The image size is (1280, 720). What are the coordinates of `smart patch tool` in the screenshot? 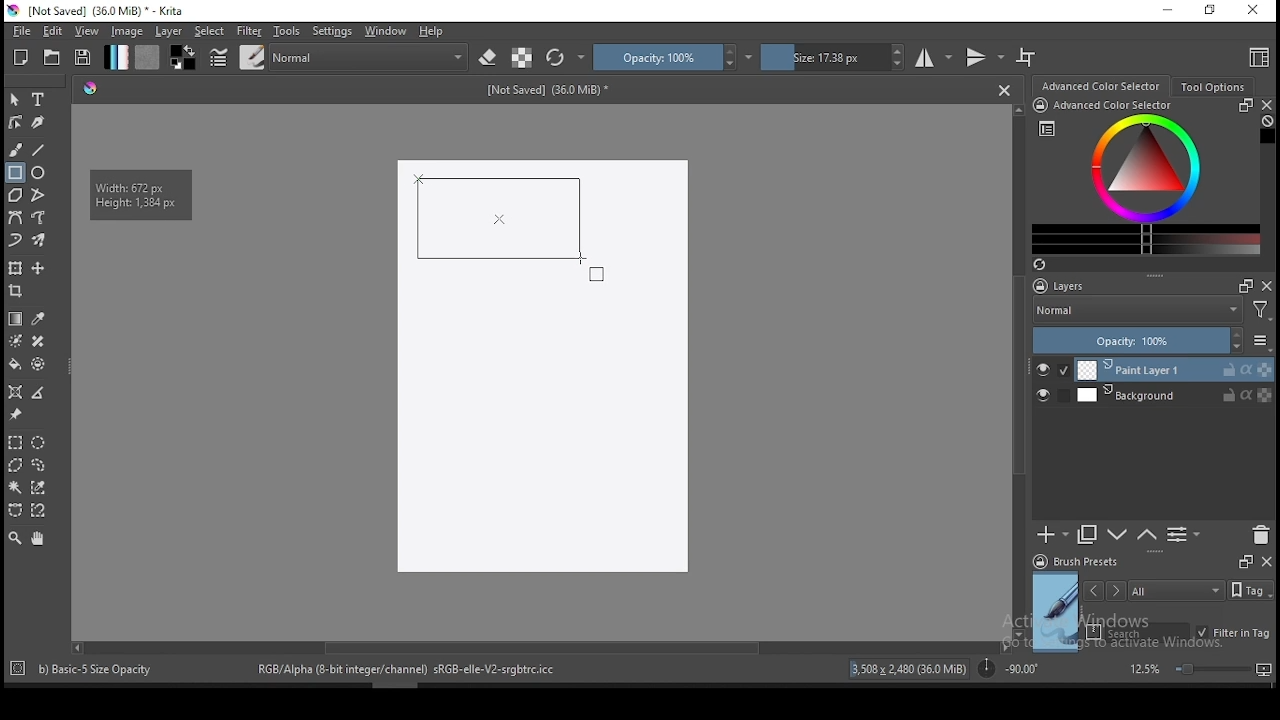 It's located at (38, 341).